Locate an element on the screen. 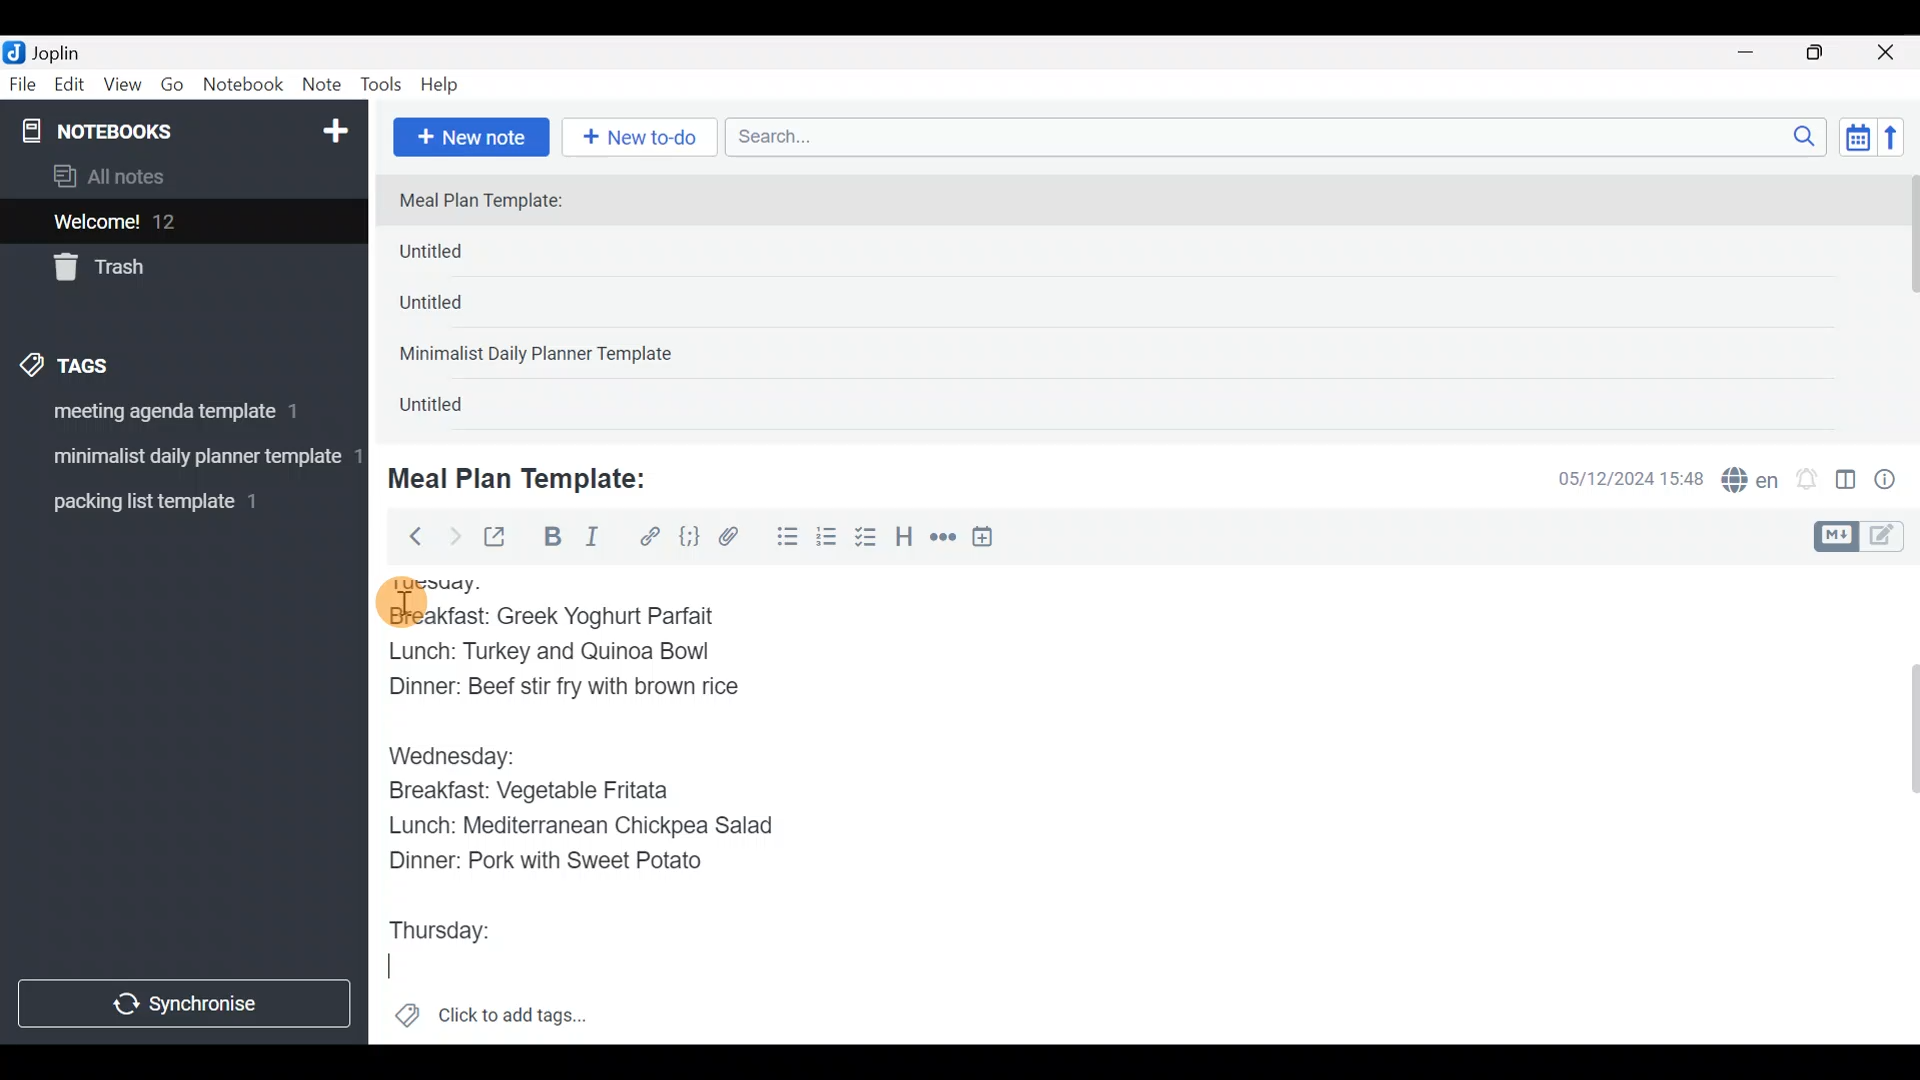  Tools is located at coordinates (382, 86).